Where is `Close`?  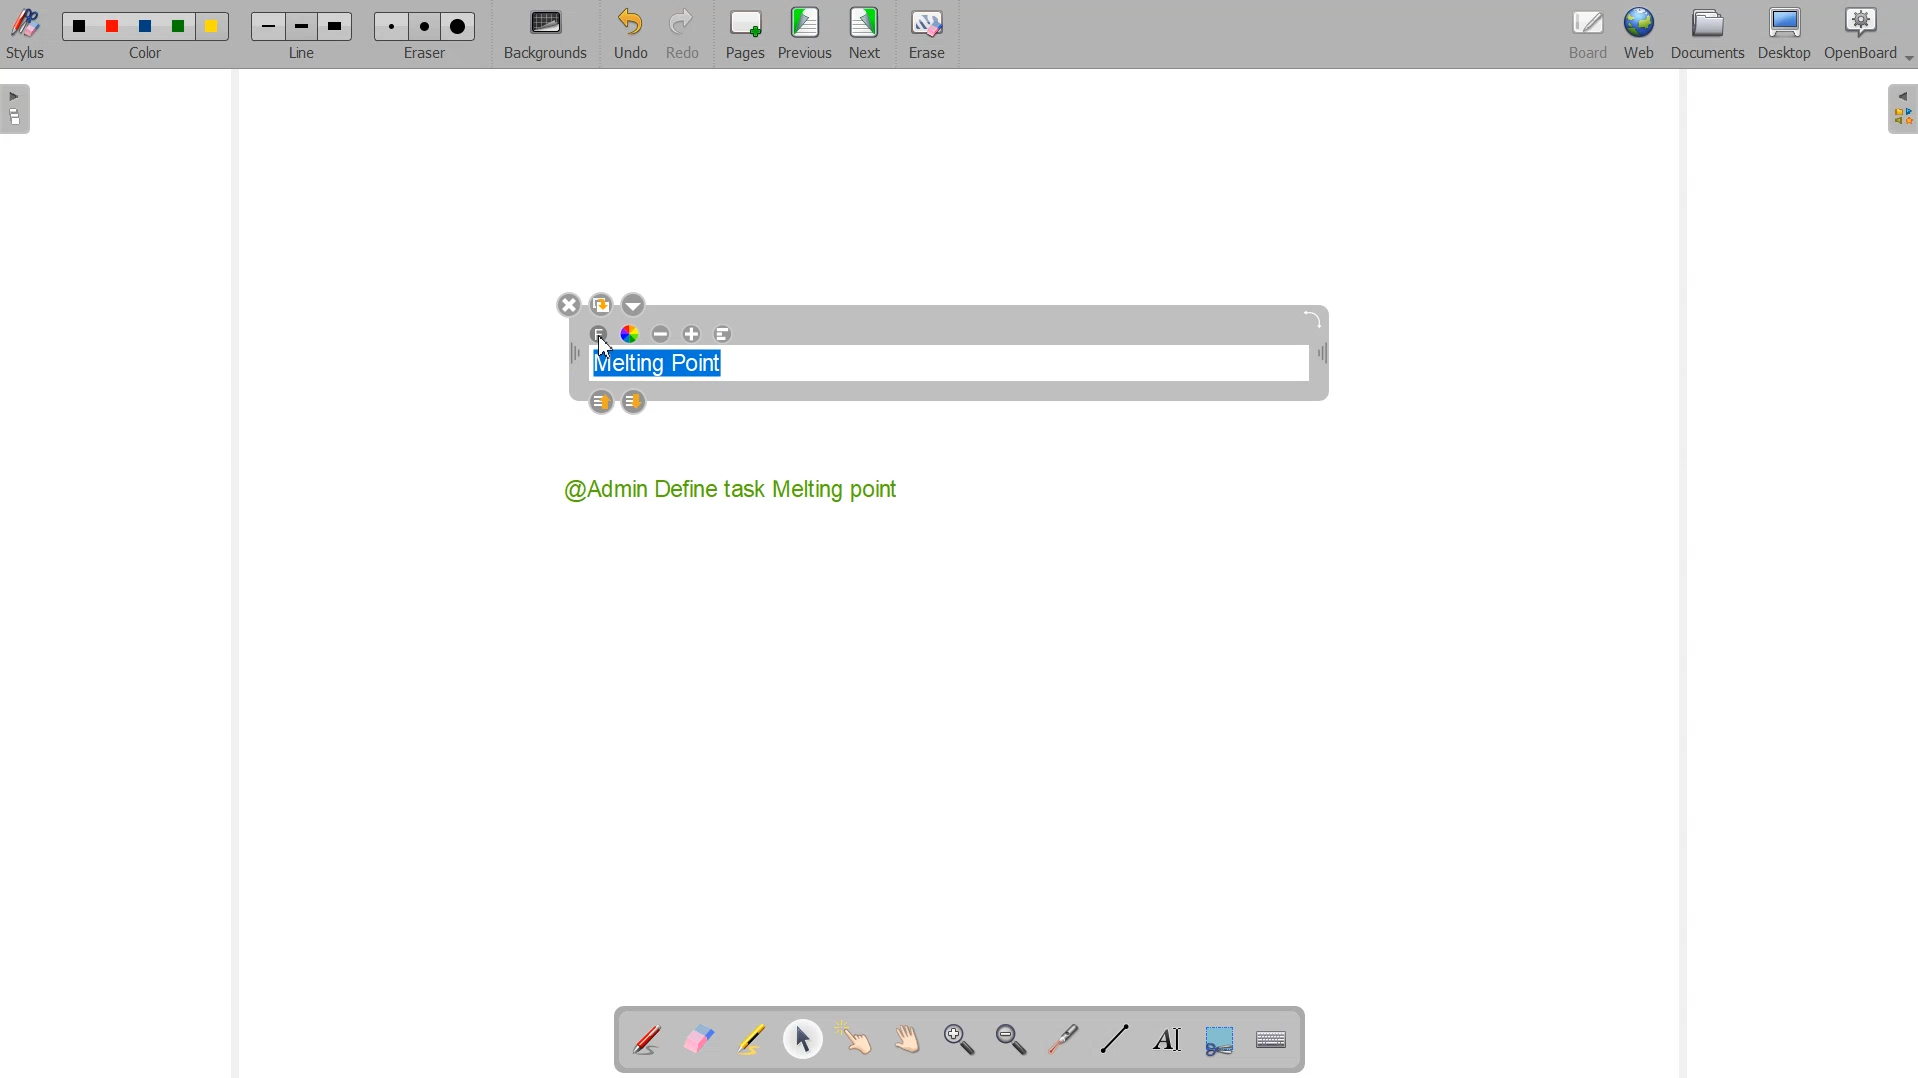 Close is located at coordinates (568, 306).